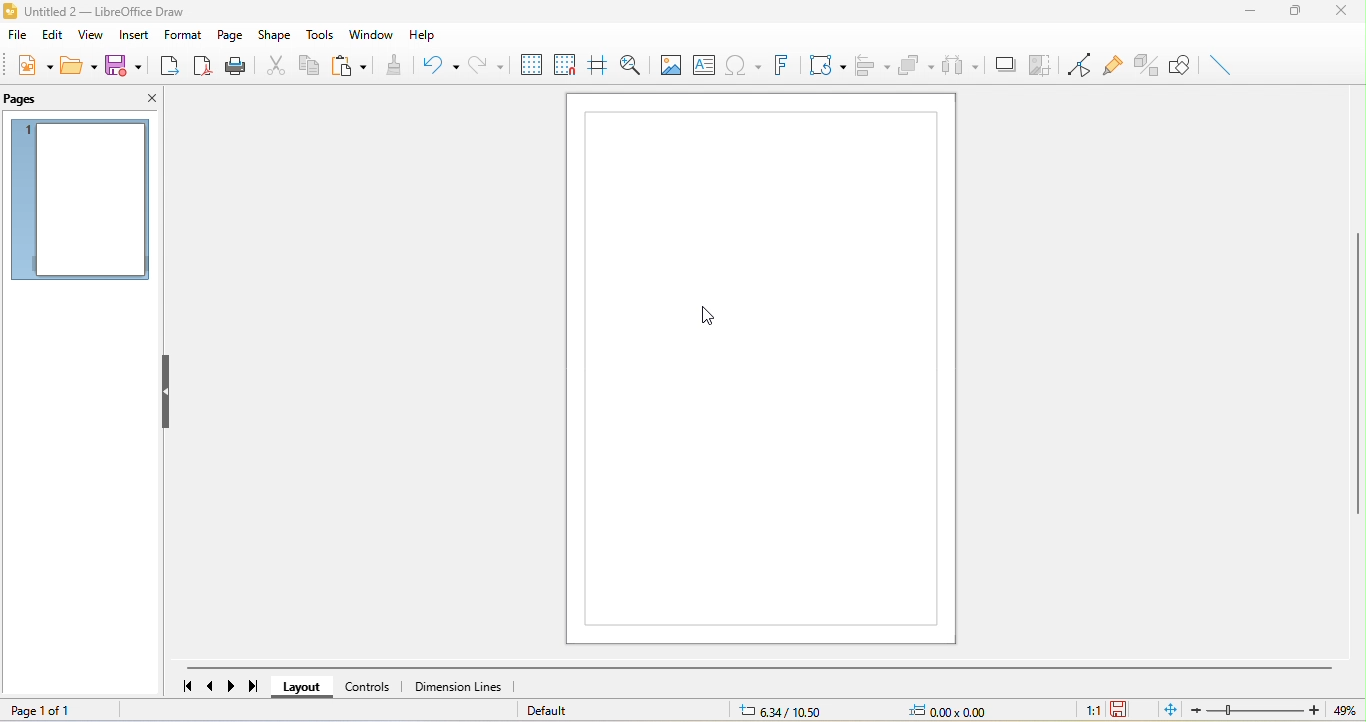 This screenshot has width=1366, height=722. I want to click on zoom, so click(1258, 710).